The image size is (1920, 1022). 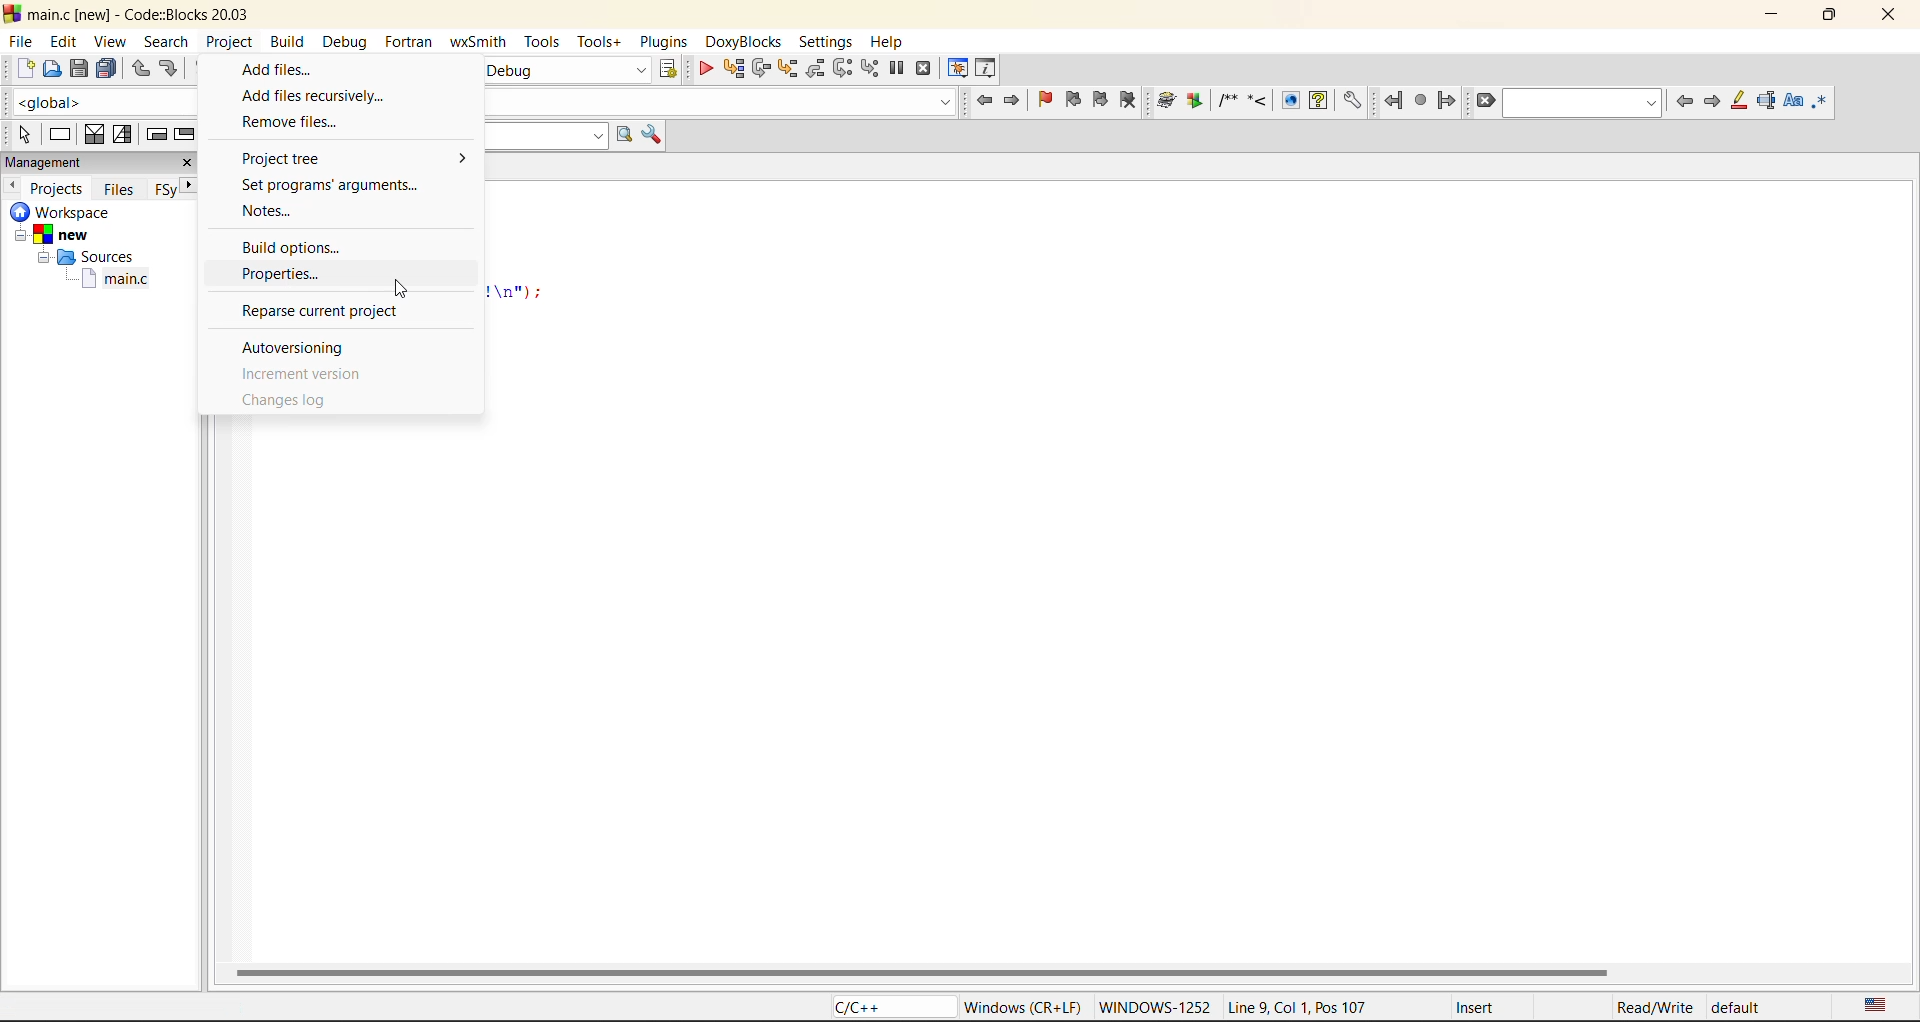 I want to click on Insert, so click(x=1505, y=1006).